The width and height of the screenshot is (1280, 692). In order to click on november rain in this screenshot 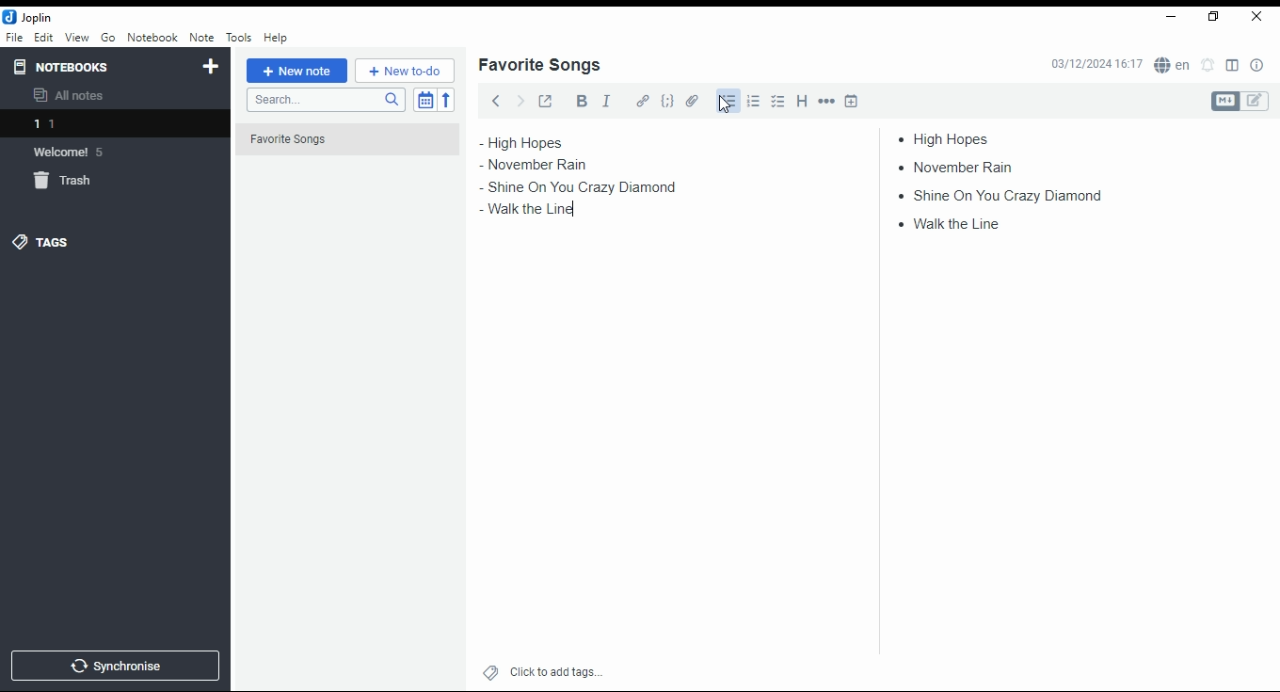, I will do `click(548, 165)`.